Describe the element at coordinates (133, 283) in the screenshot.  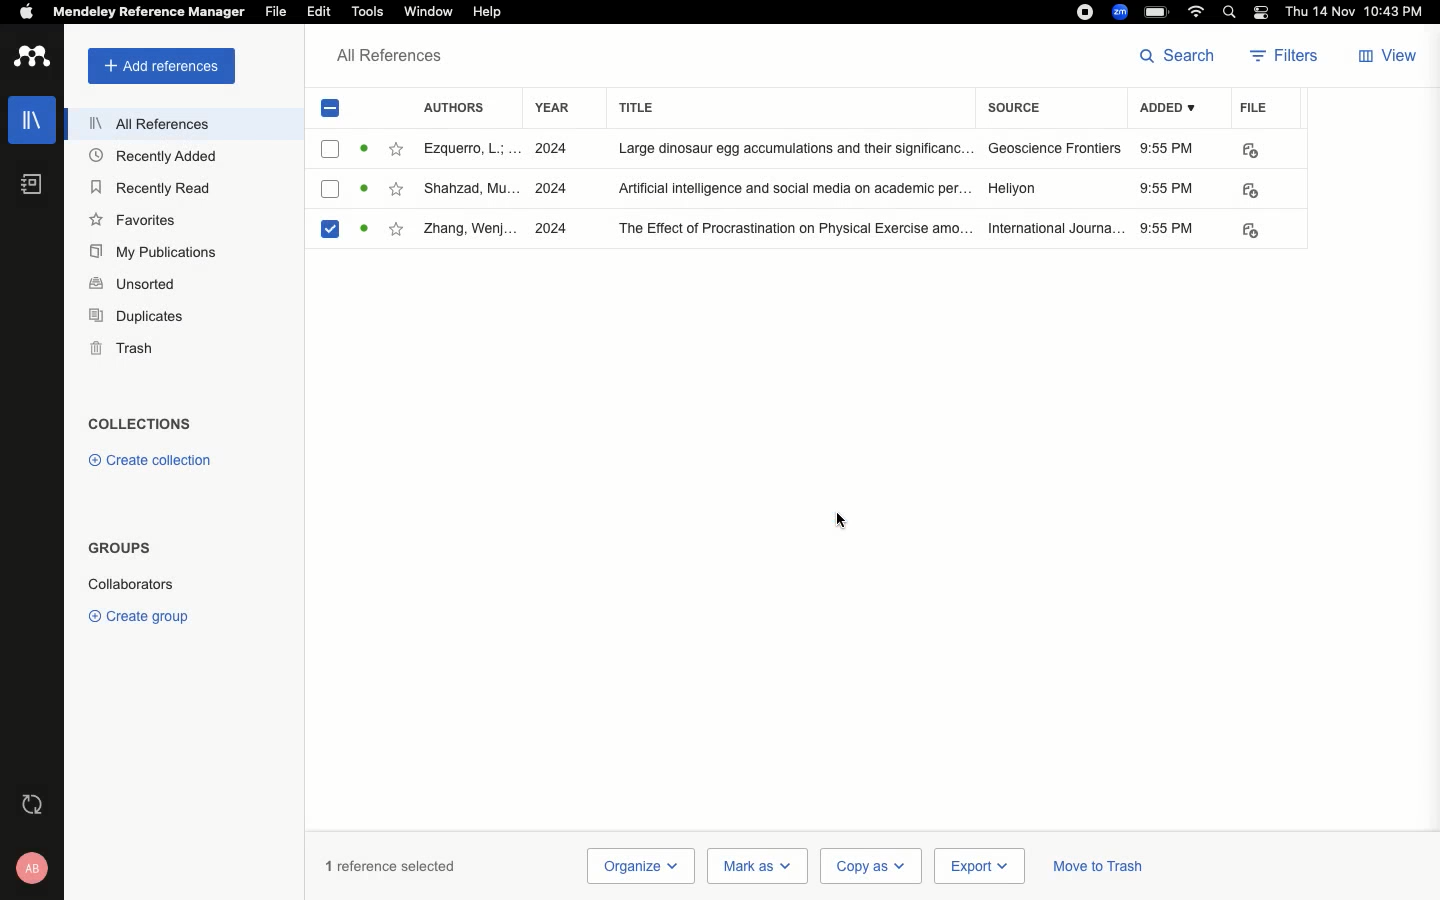
I see `Unsorted` at that location.